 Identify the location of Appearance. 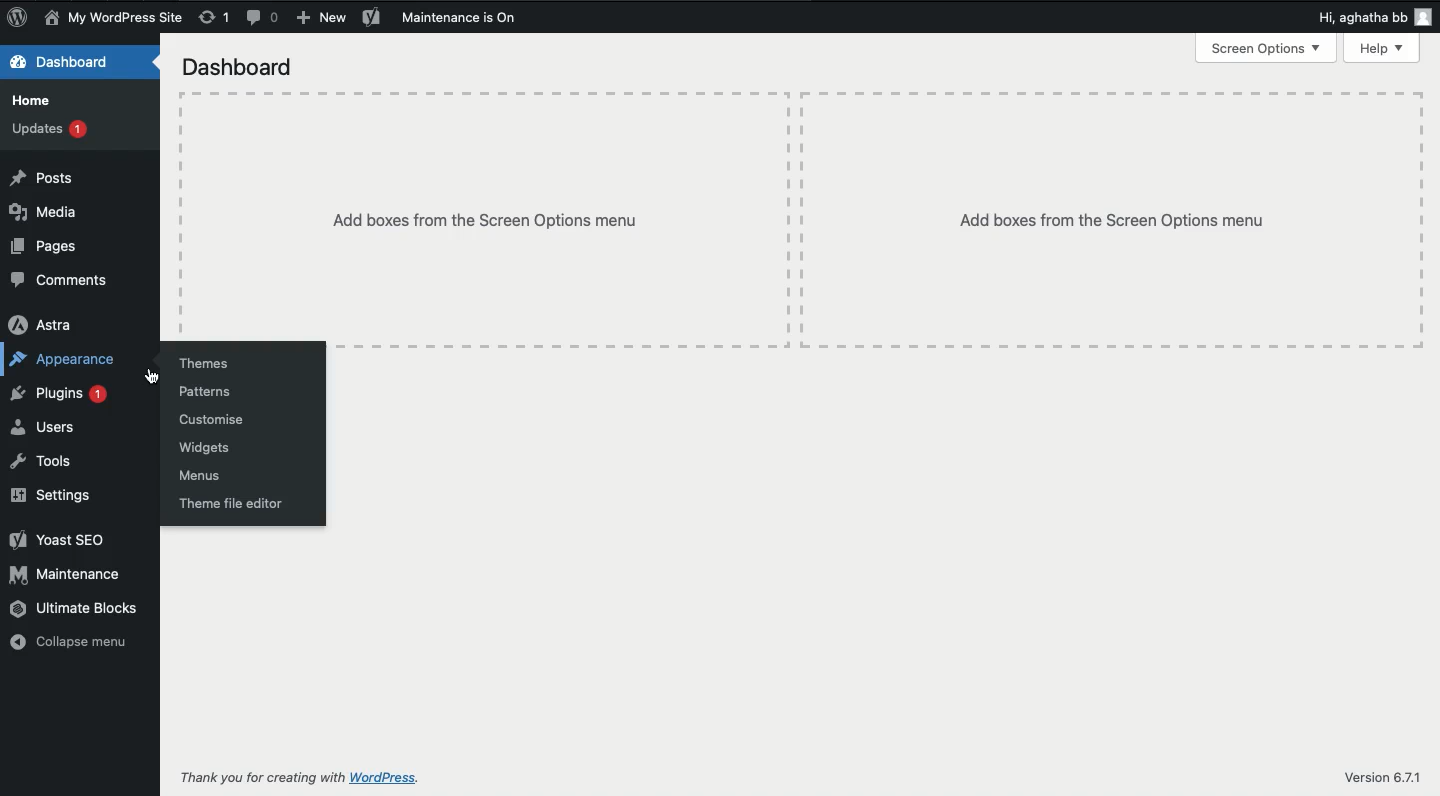
(64, 362).